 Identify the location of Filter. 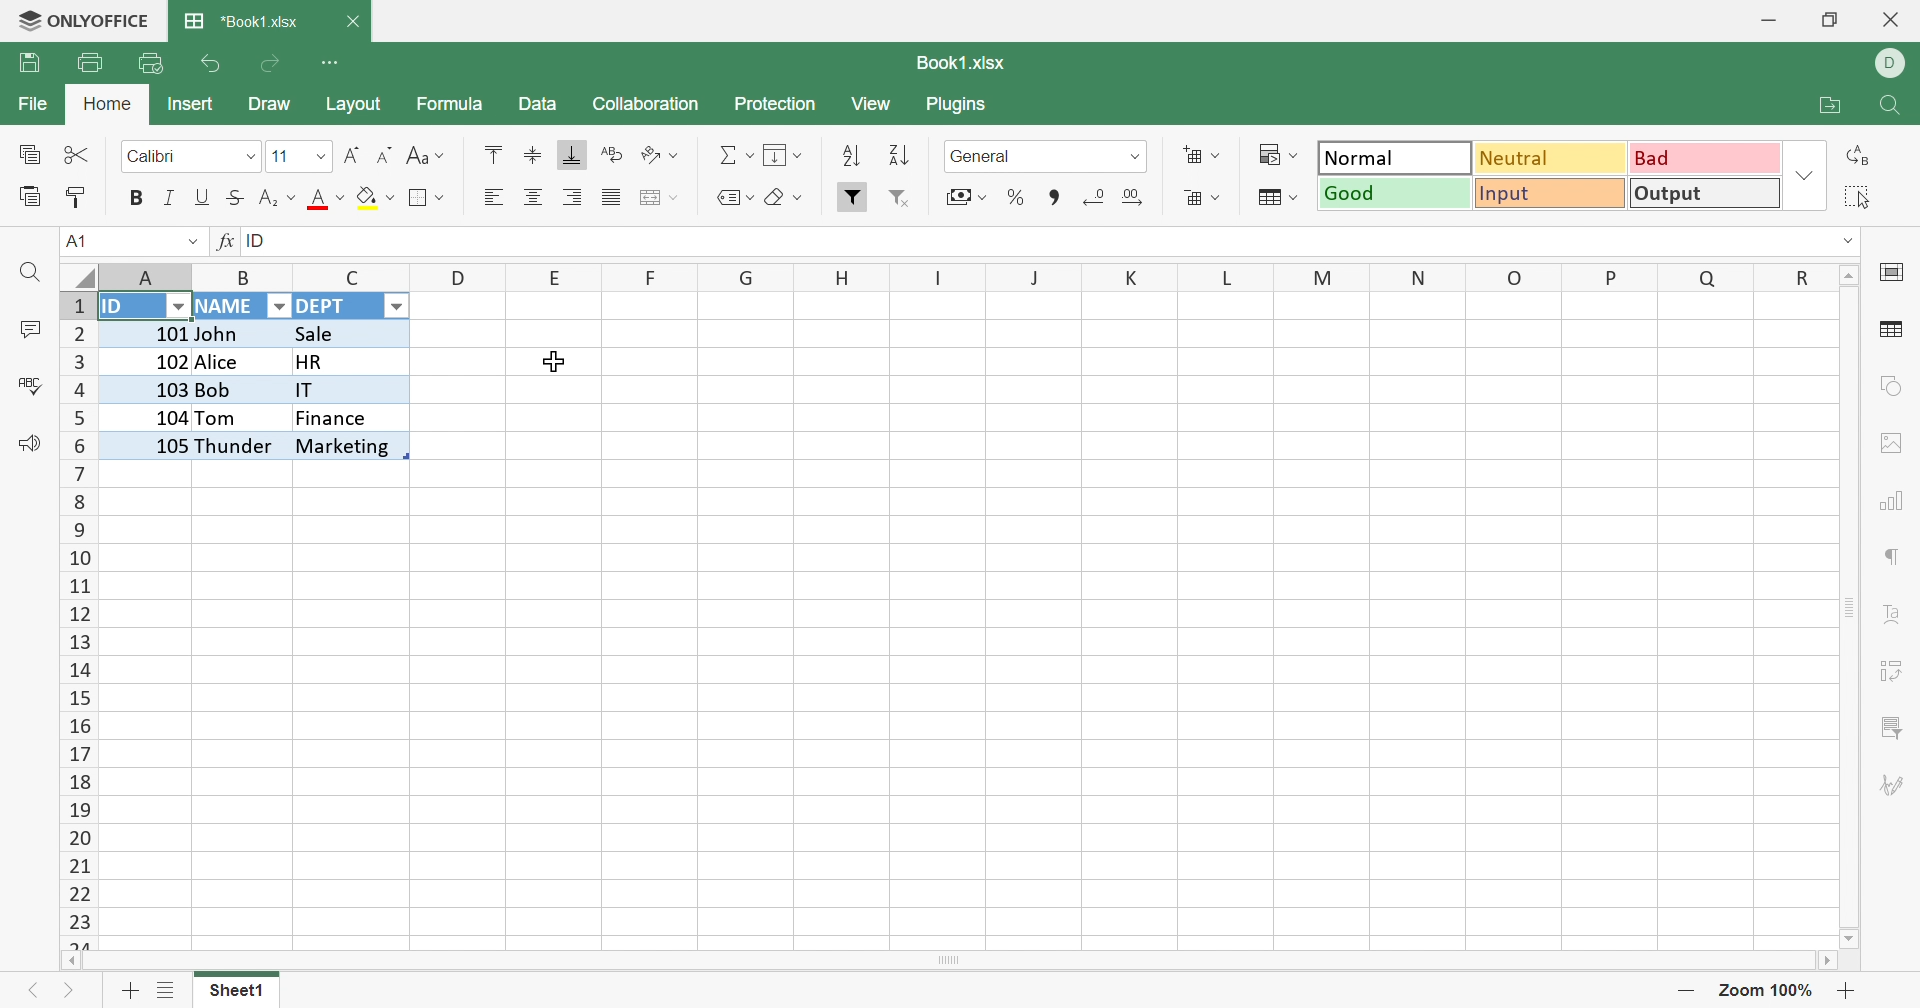
(855, 198).